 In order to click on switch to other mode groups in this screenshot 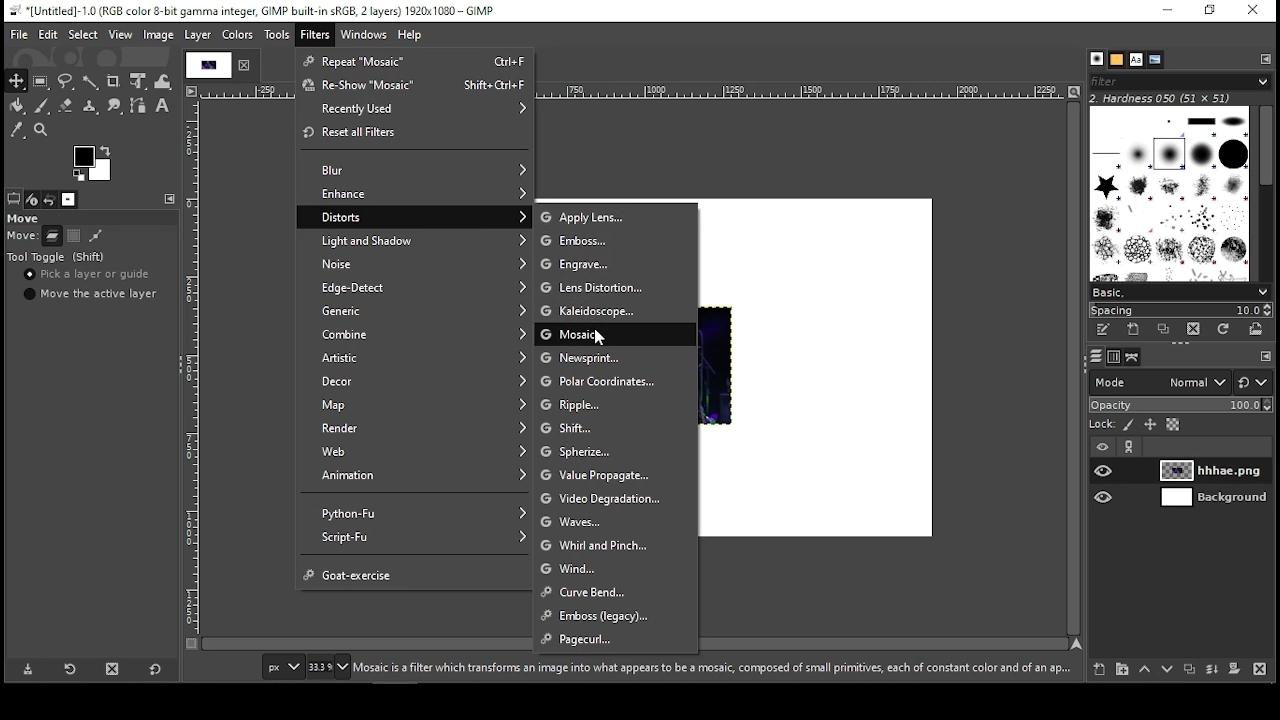, I will do `click(1254, 383)`.